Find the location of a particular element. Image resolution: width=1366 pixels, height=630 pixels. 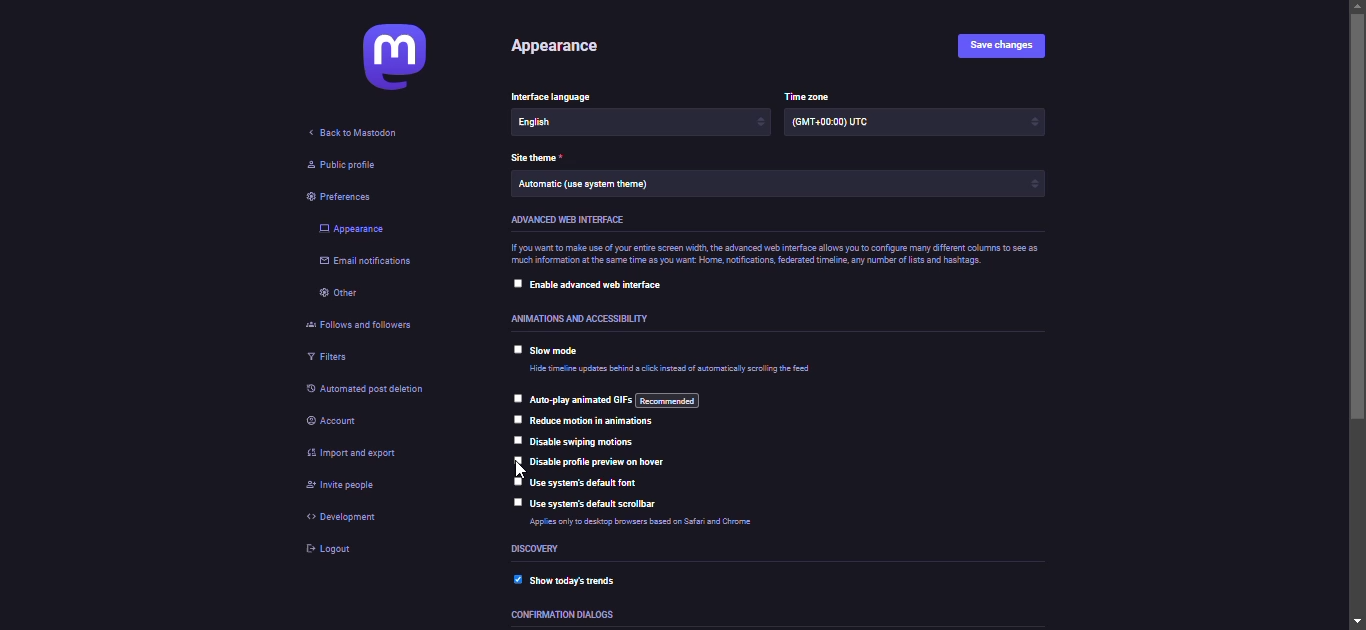

follows and followers is located at coordinates (372, 323).